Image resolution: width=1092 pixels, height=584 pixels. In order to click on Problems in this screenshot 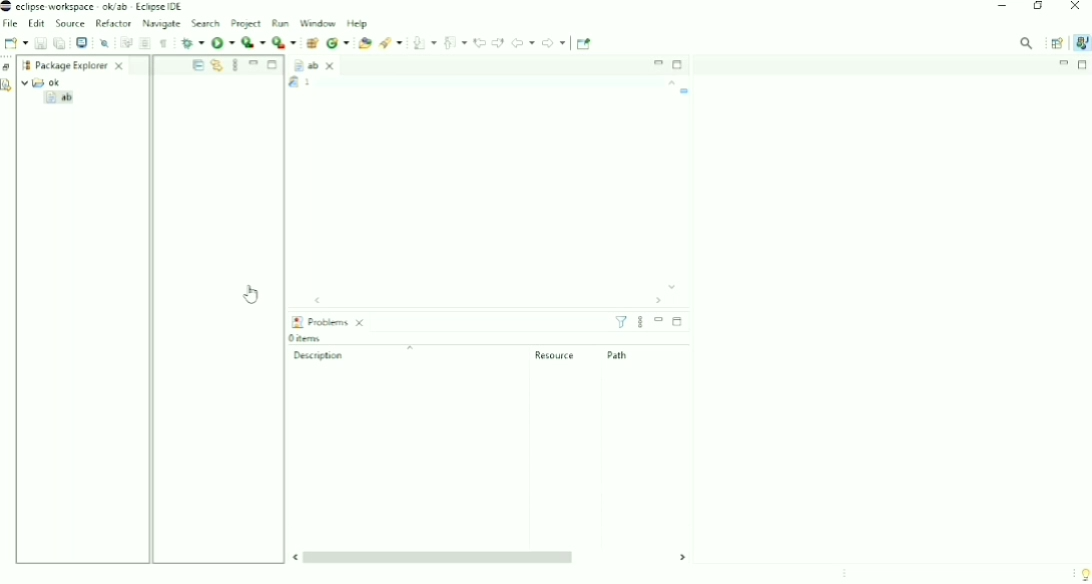, I will do `click(329, 321)`.